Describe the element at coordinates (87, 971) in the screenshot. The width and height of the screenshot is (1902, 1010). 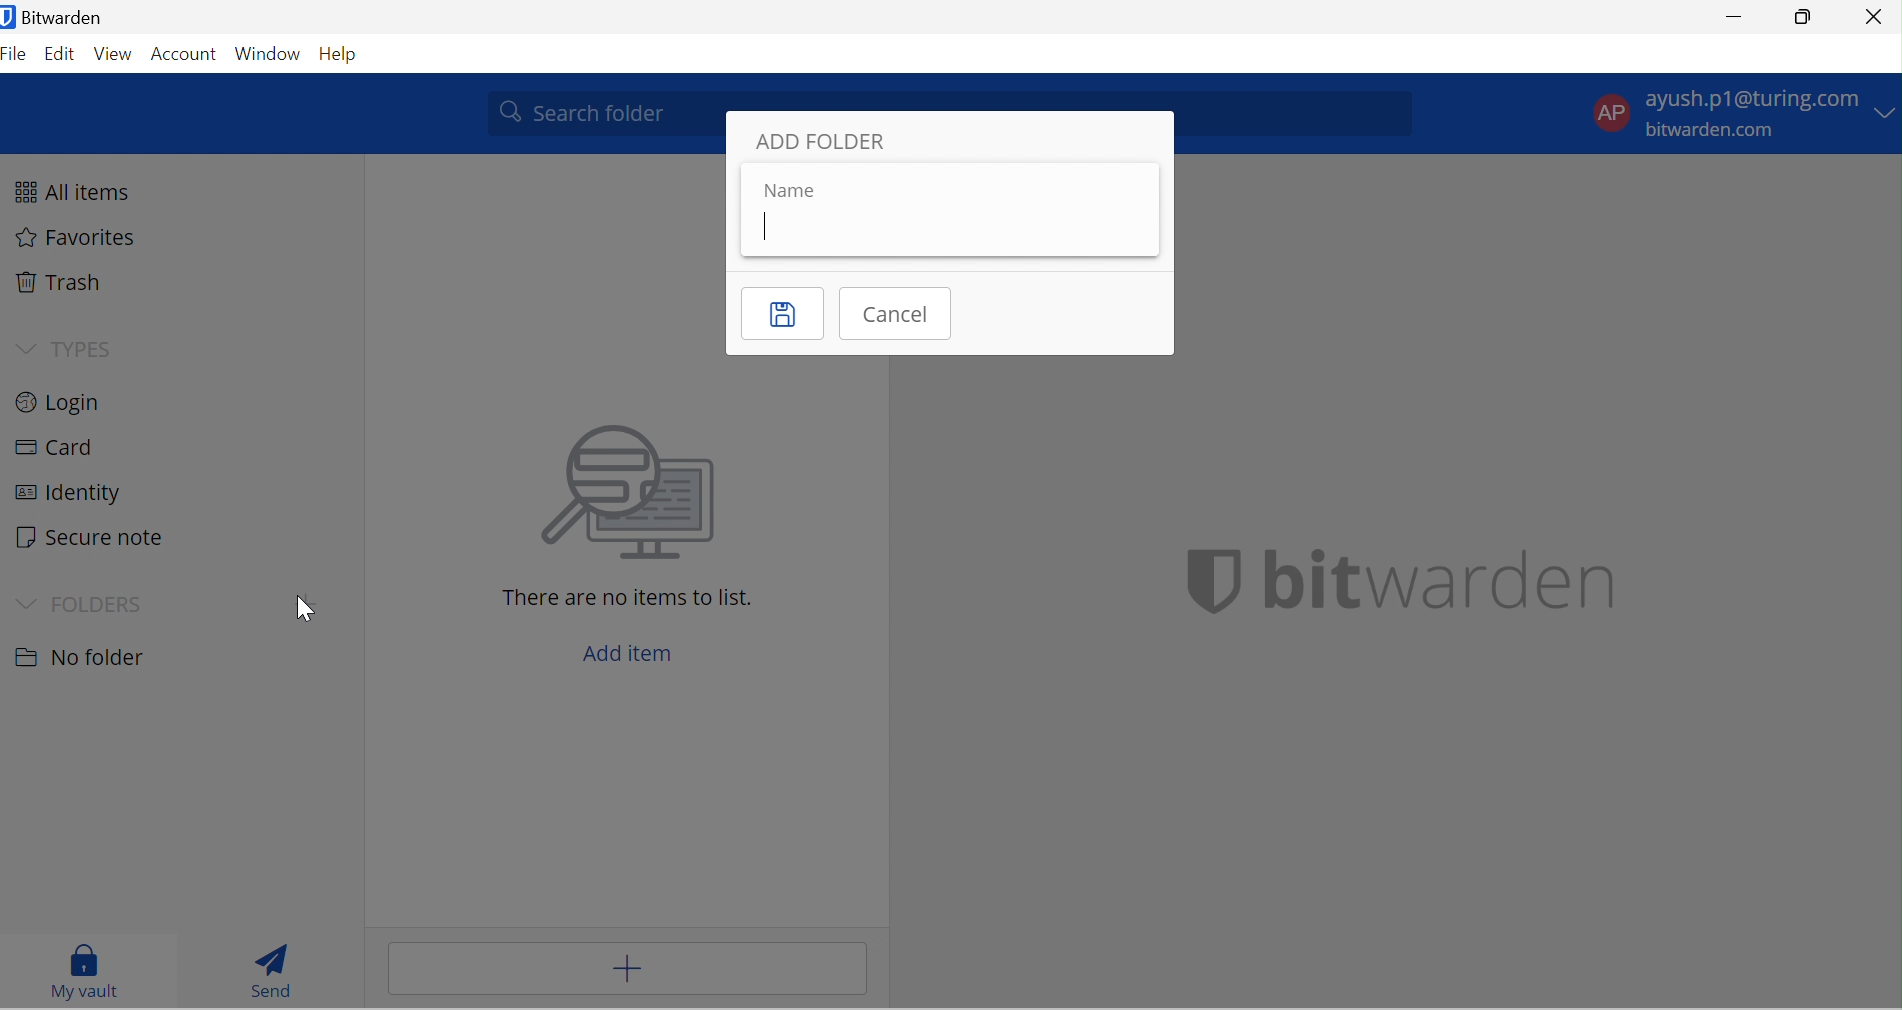
I see `My Vault` at that location.